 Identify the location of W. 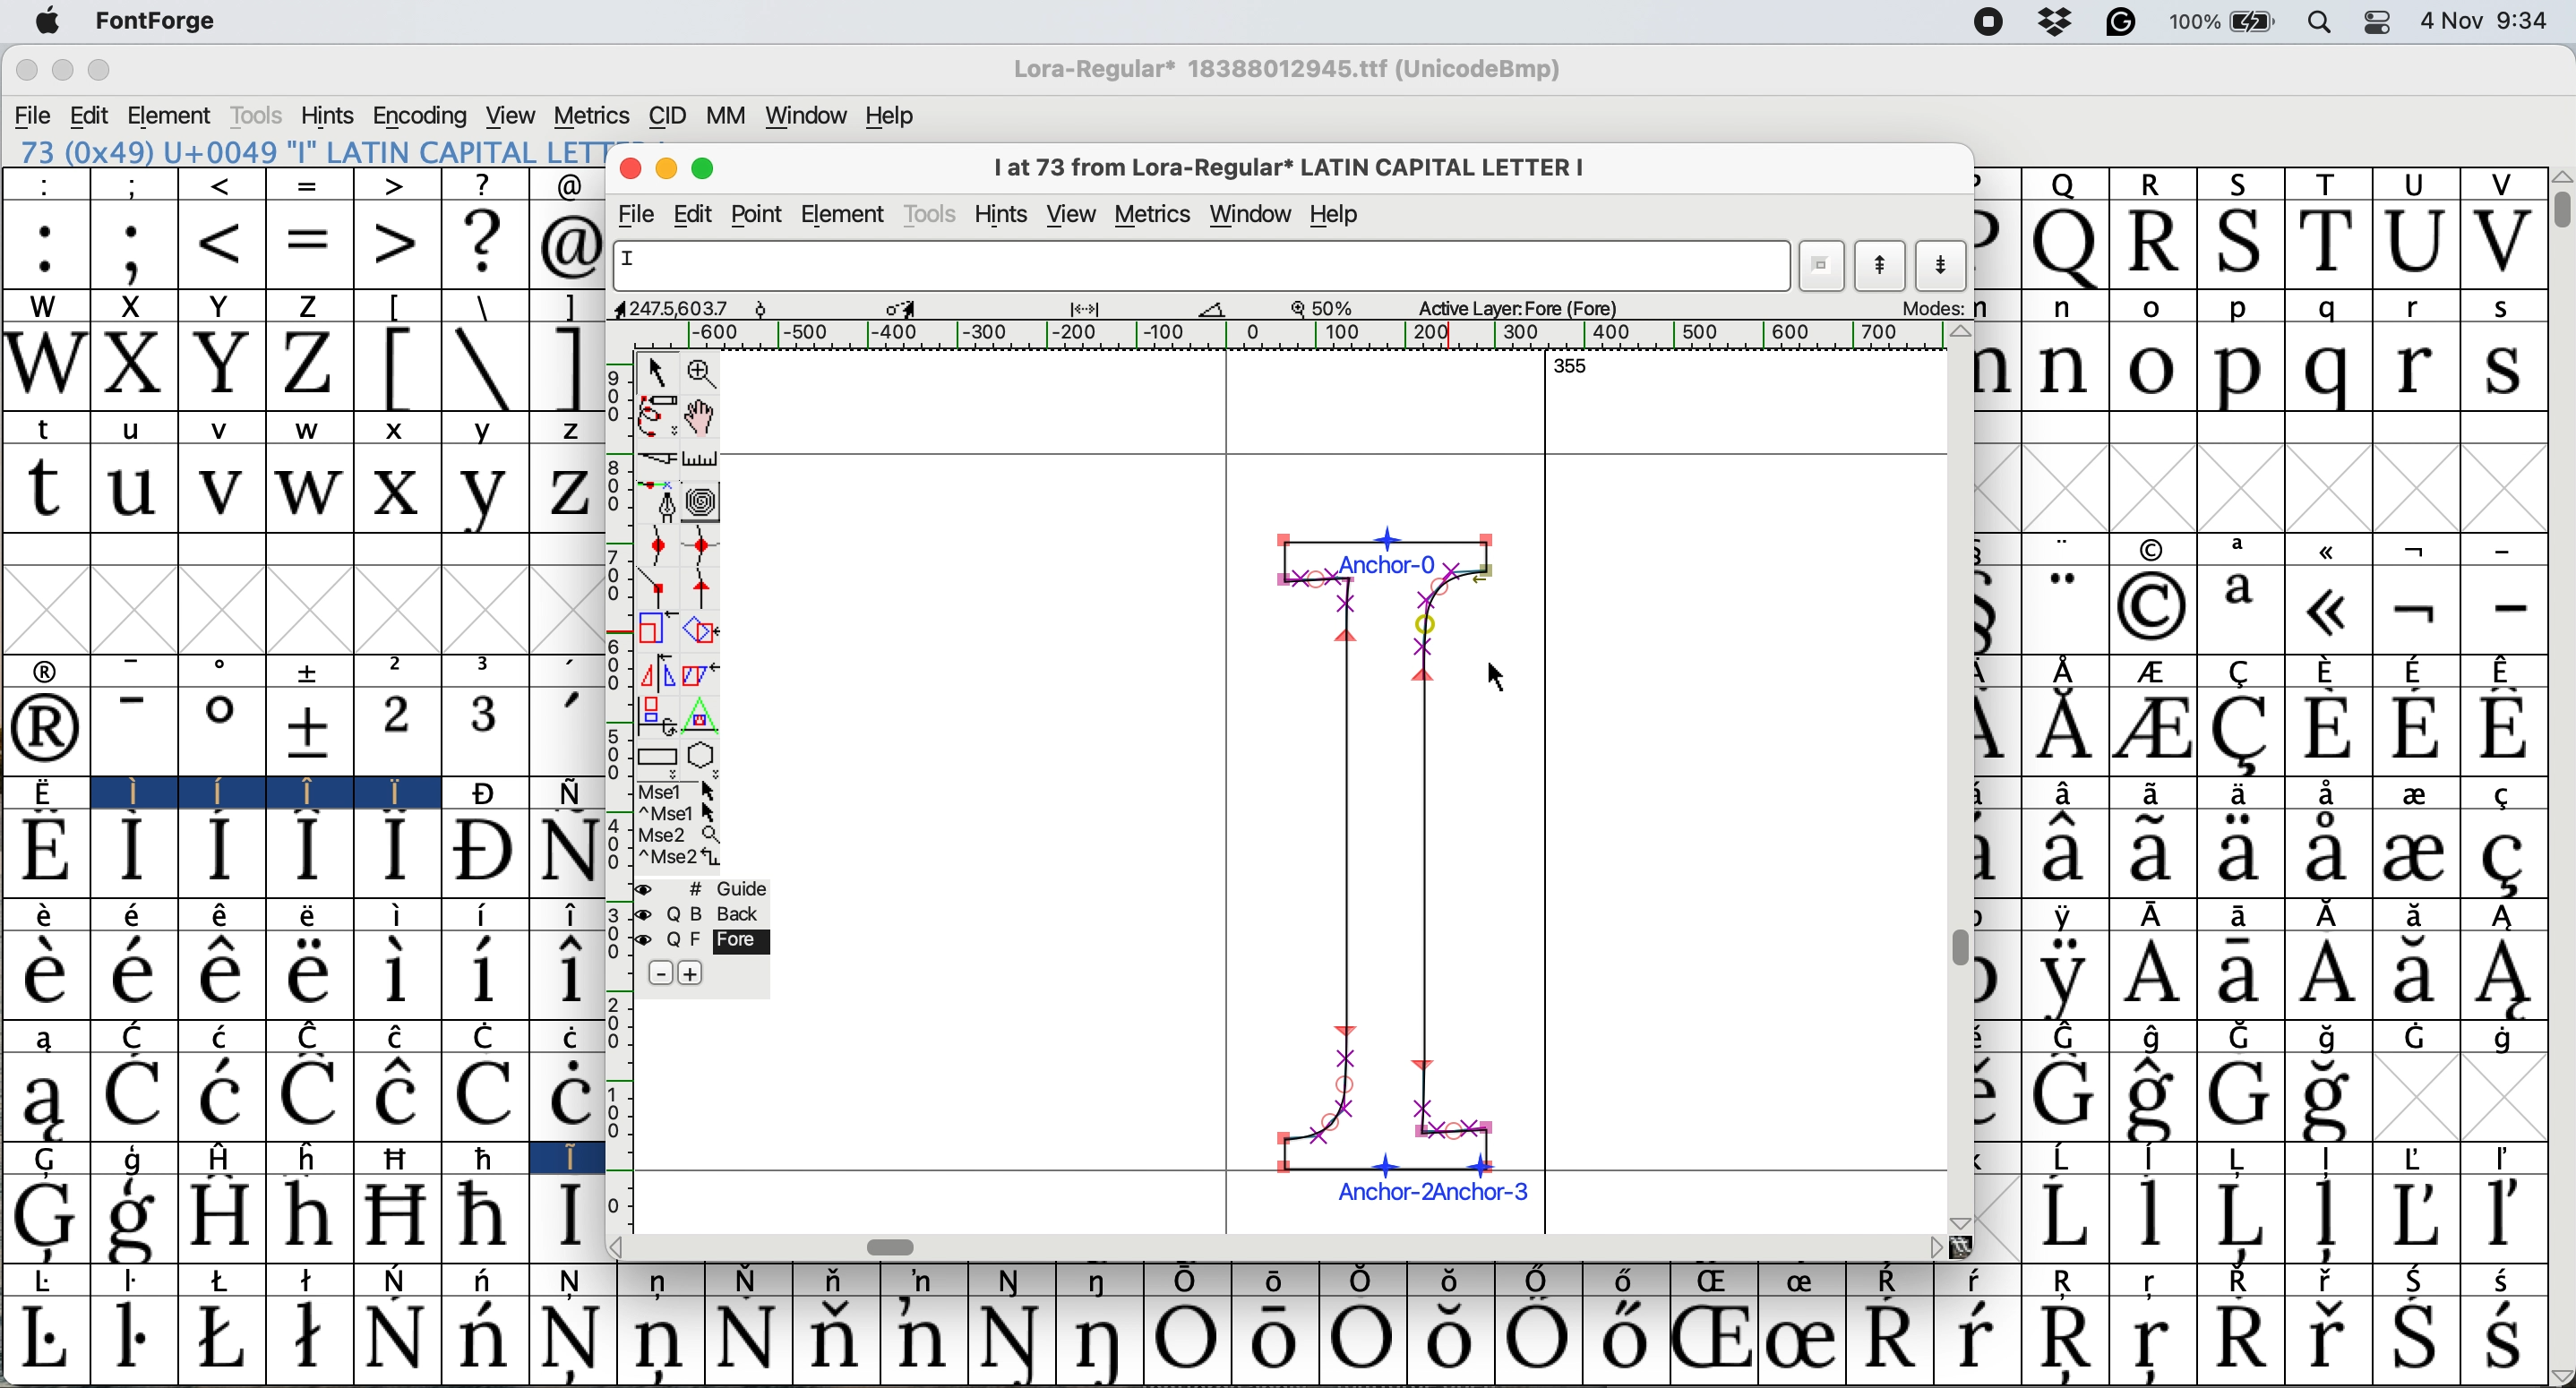
(45, 368).